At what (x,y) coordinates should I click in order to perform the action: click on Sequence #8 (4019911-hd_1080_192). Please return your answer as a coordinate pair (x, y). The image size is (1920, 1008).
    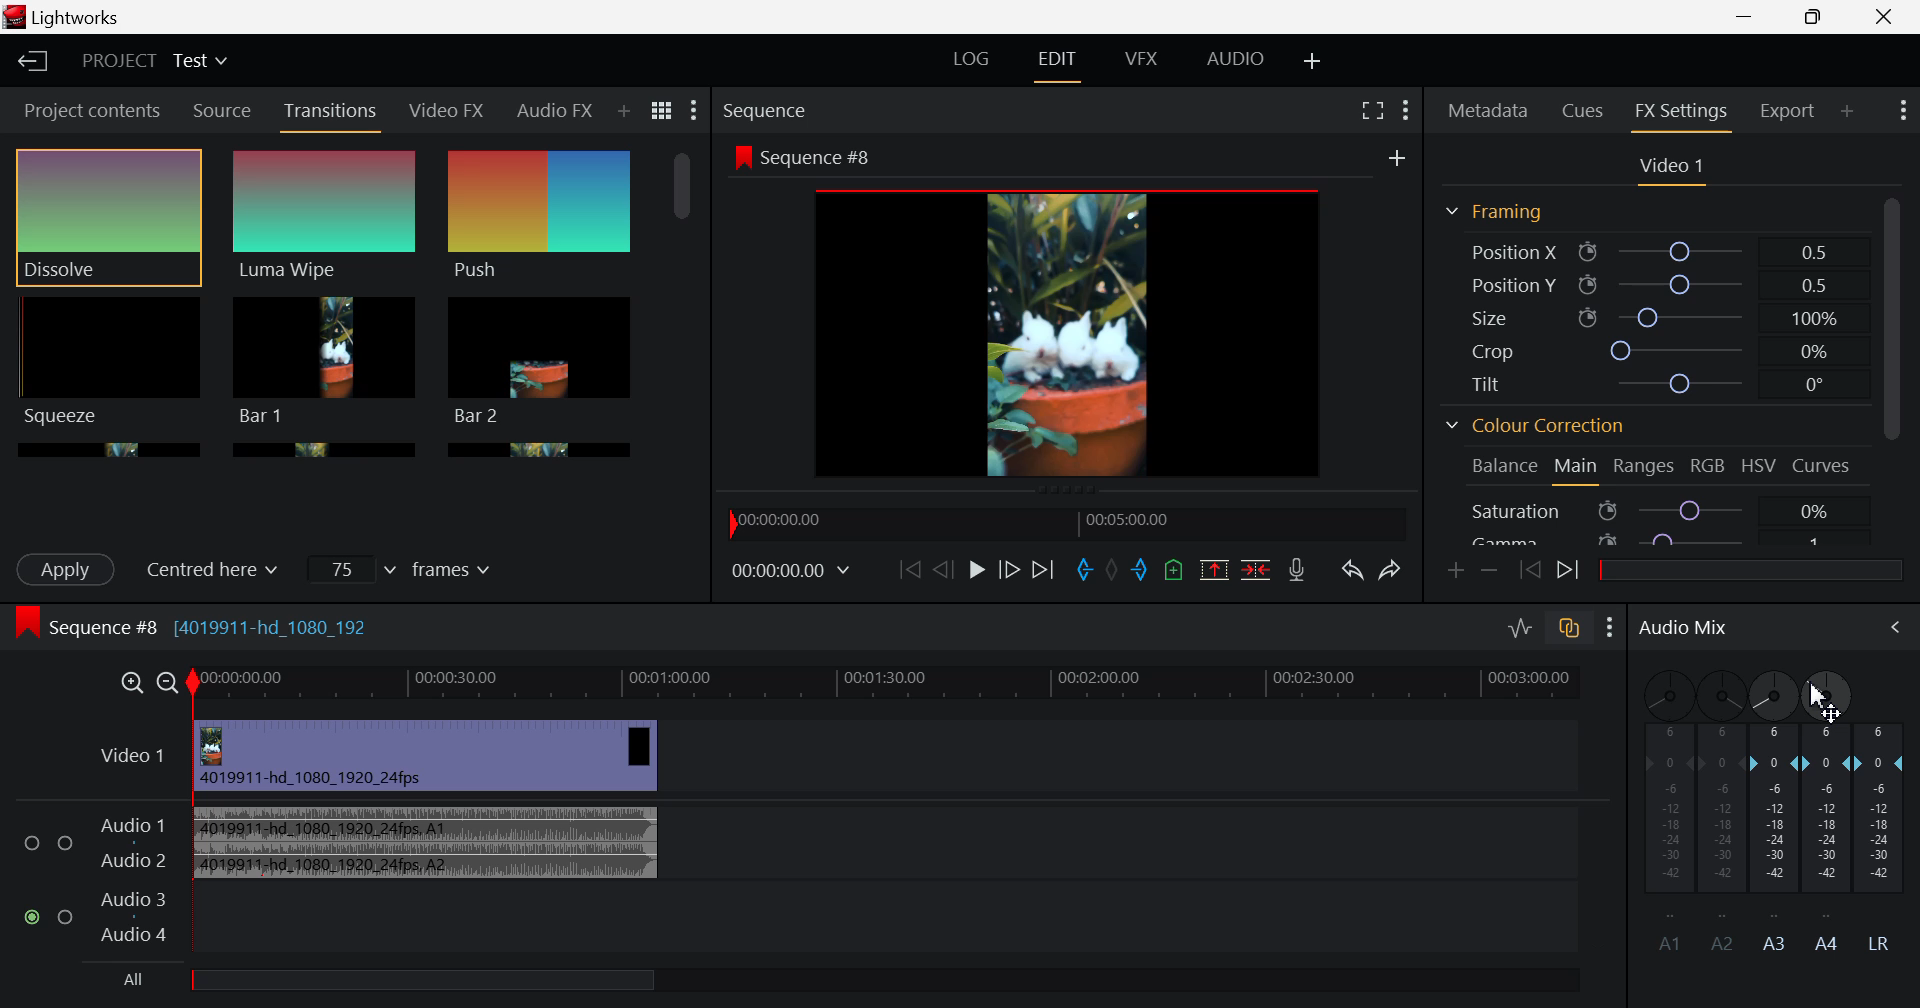
    Looking at the image, I should click on (198, 626).